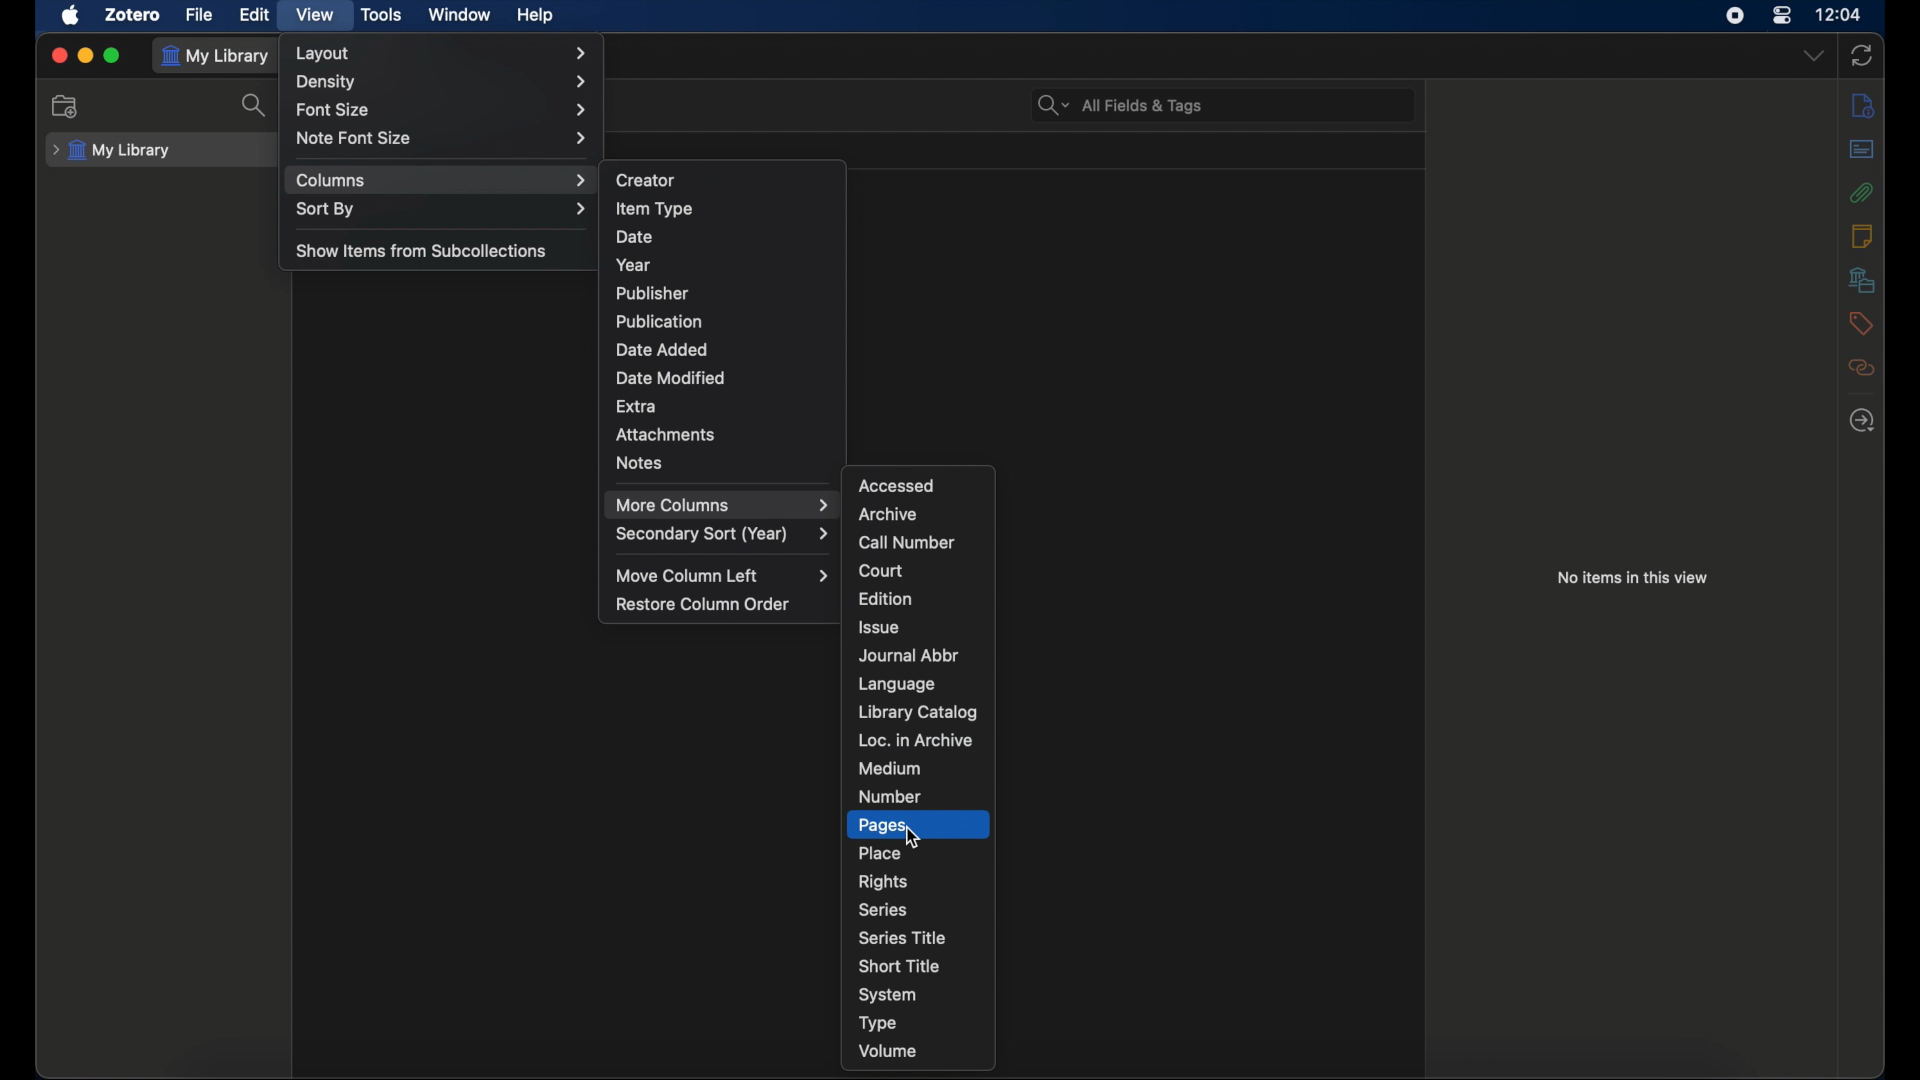  What do you see at coordinates (887, 597) in the screenshot?
I see `edition` at bounding box center [887, 597].